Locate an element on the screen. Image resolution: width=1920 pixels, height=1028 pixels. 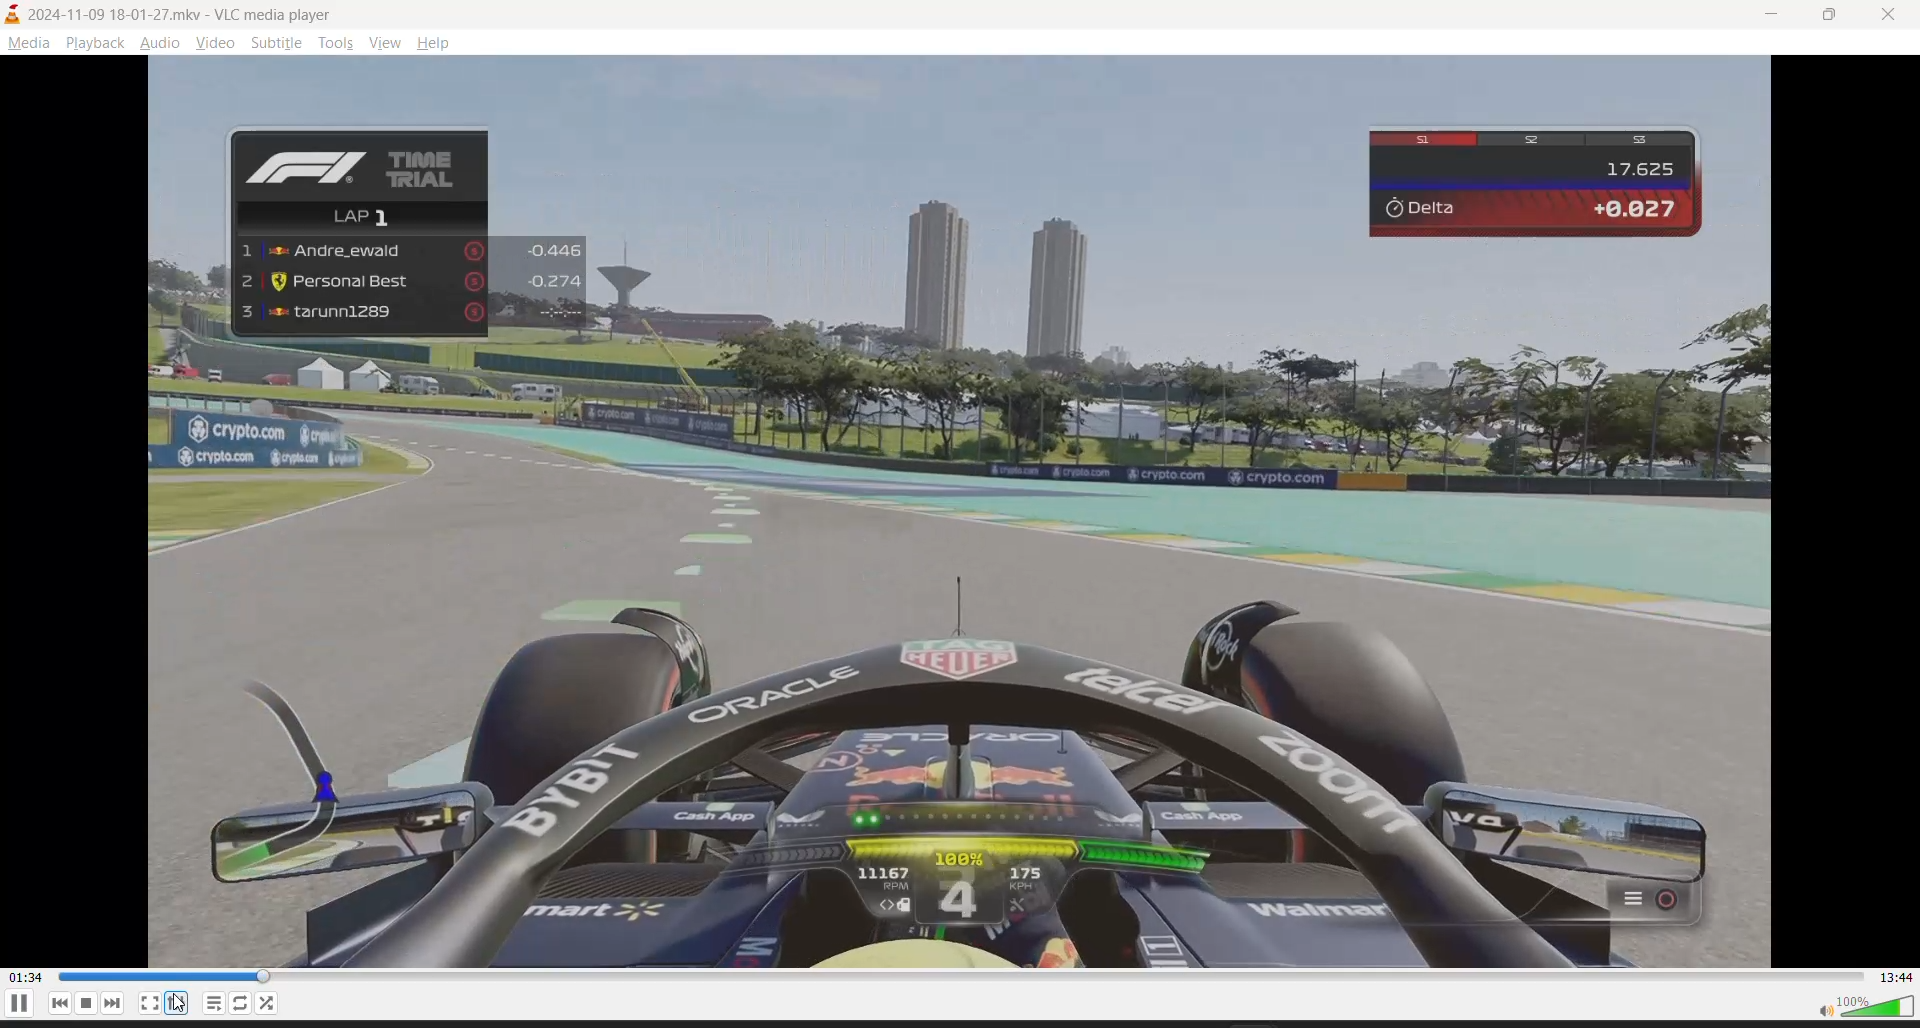
previous is located at coordinates (58, 1004).